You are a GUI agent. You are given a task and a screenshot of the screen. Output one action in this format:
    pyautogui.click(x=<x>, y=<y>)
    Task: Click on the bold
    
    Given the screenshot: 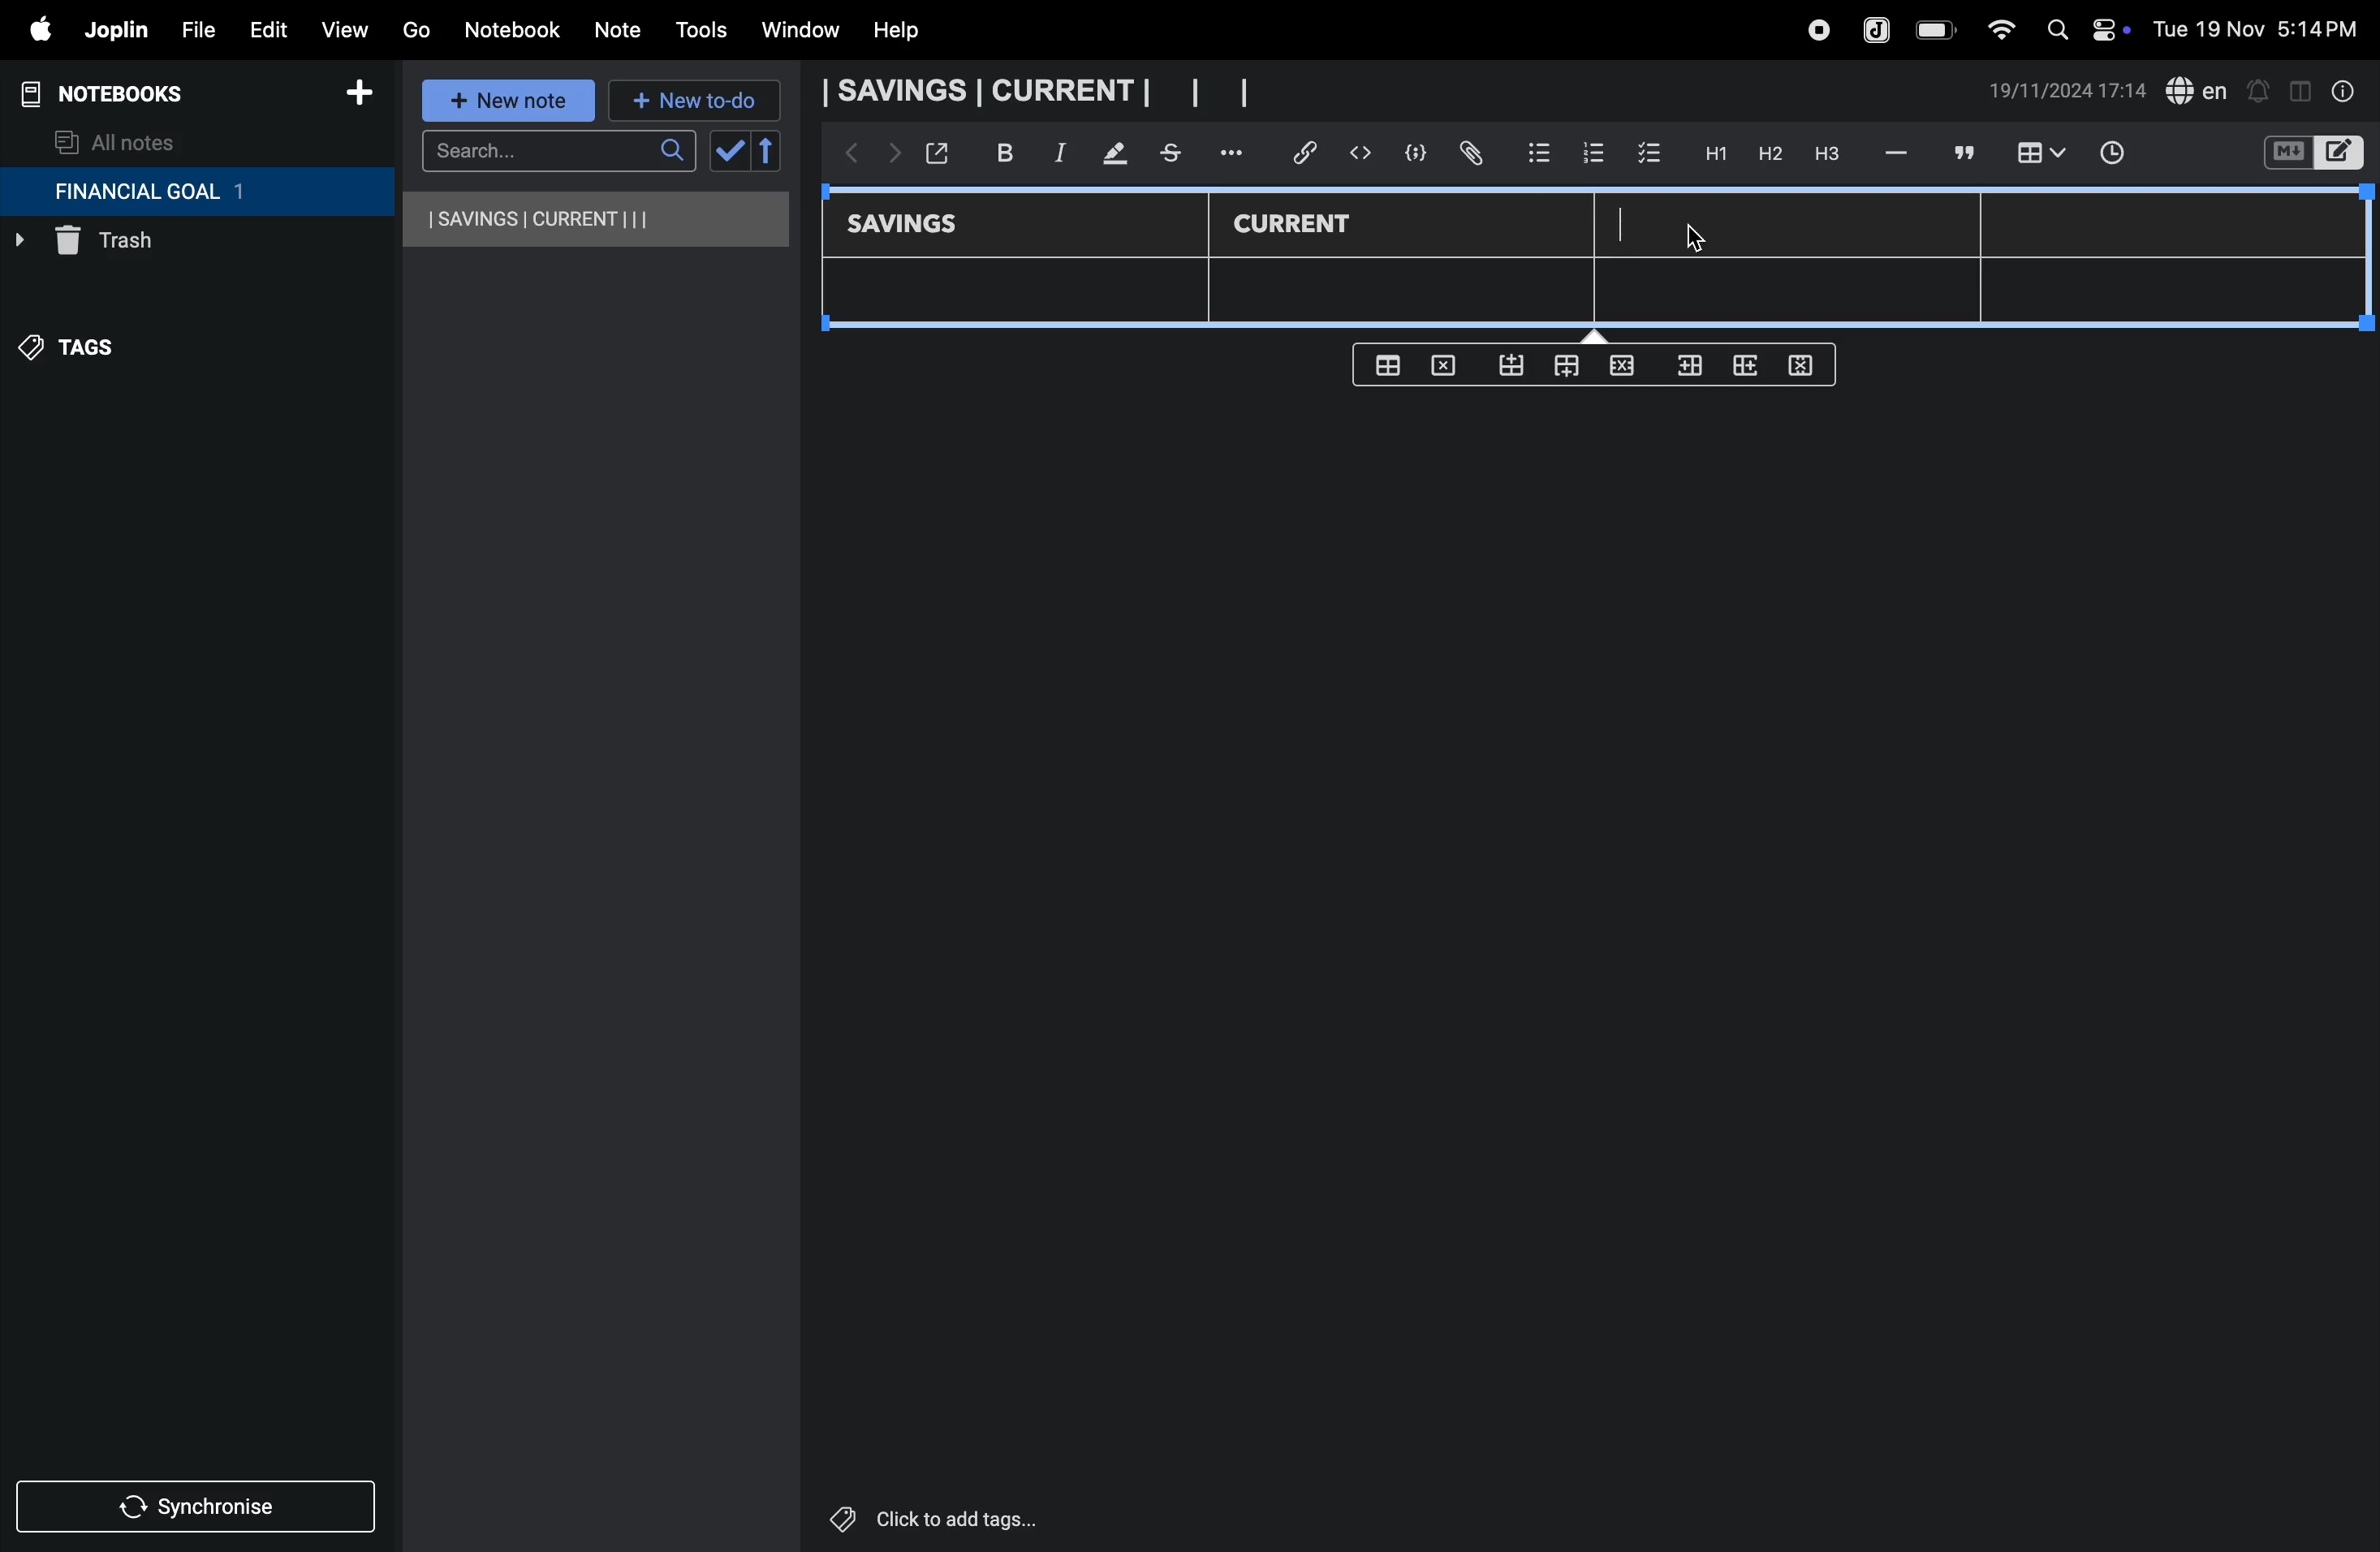 What is the action you would take?
    pyautogui.click(x=994, y=152)
    